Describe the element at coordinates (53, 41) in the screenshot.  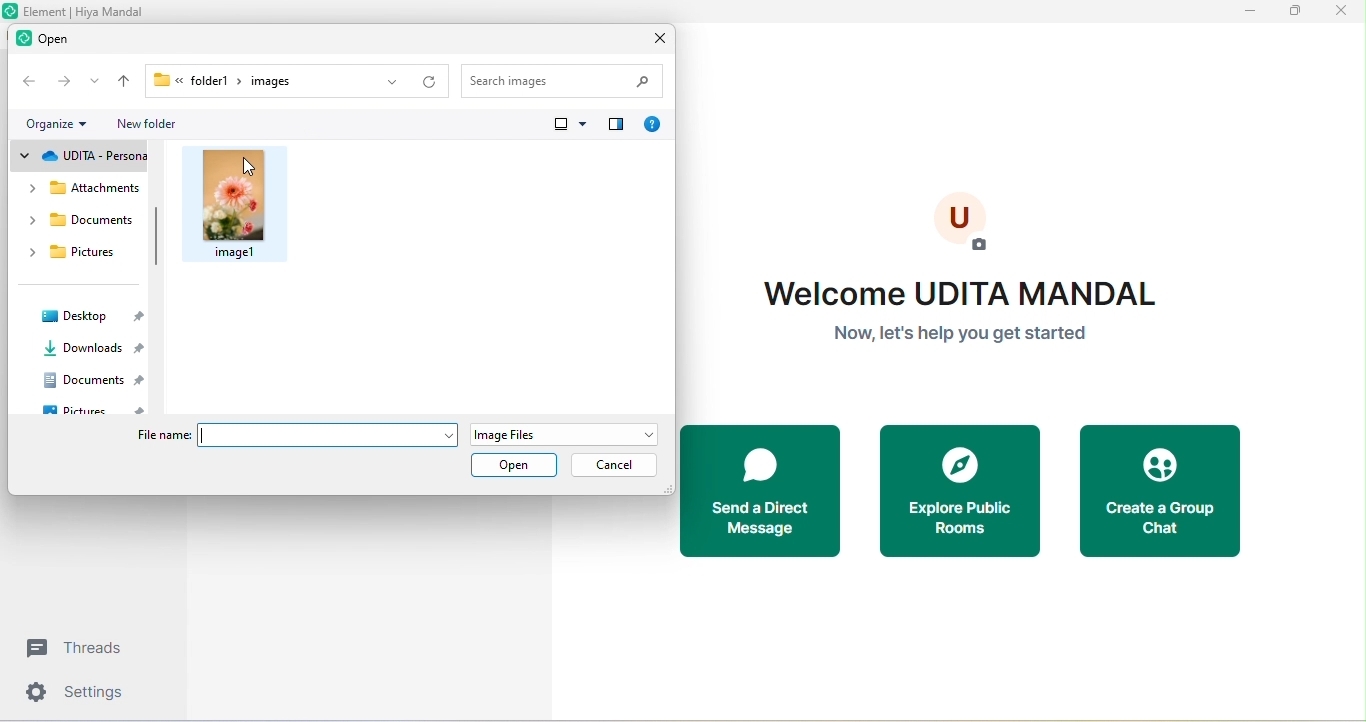
I see `open` at that location.